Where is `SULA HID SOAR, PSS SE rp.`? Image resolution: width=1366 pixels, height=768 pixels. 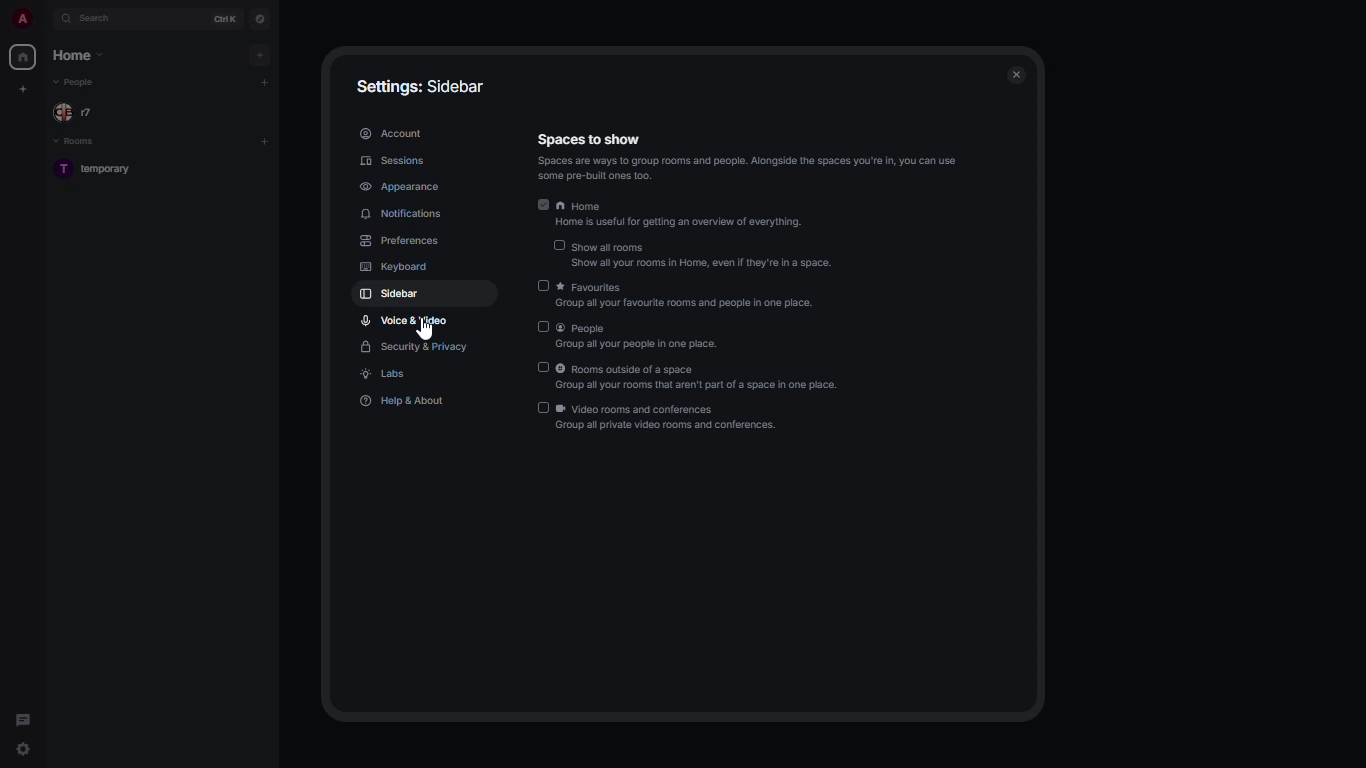
SULA HID SOAR, PSS SE rp. is located at coordinates (681, 430).